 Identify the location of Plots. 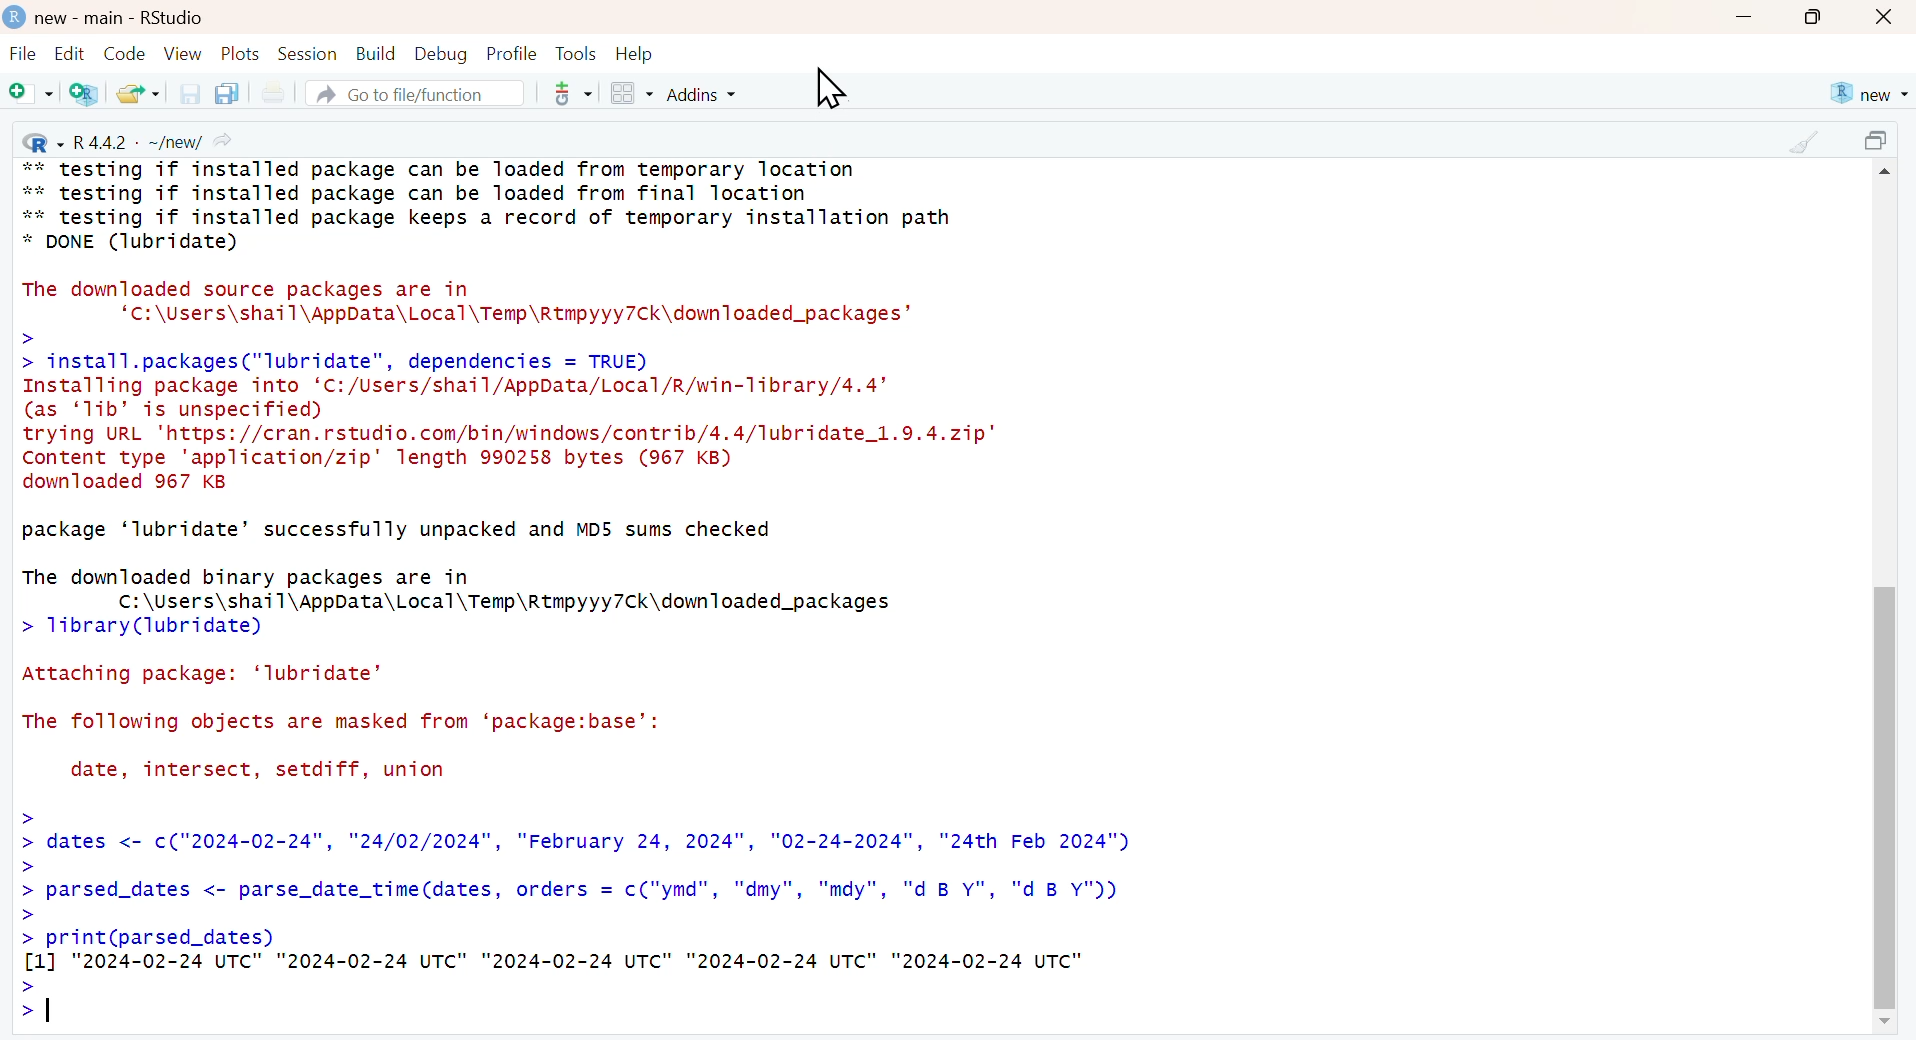
(241, 53).